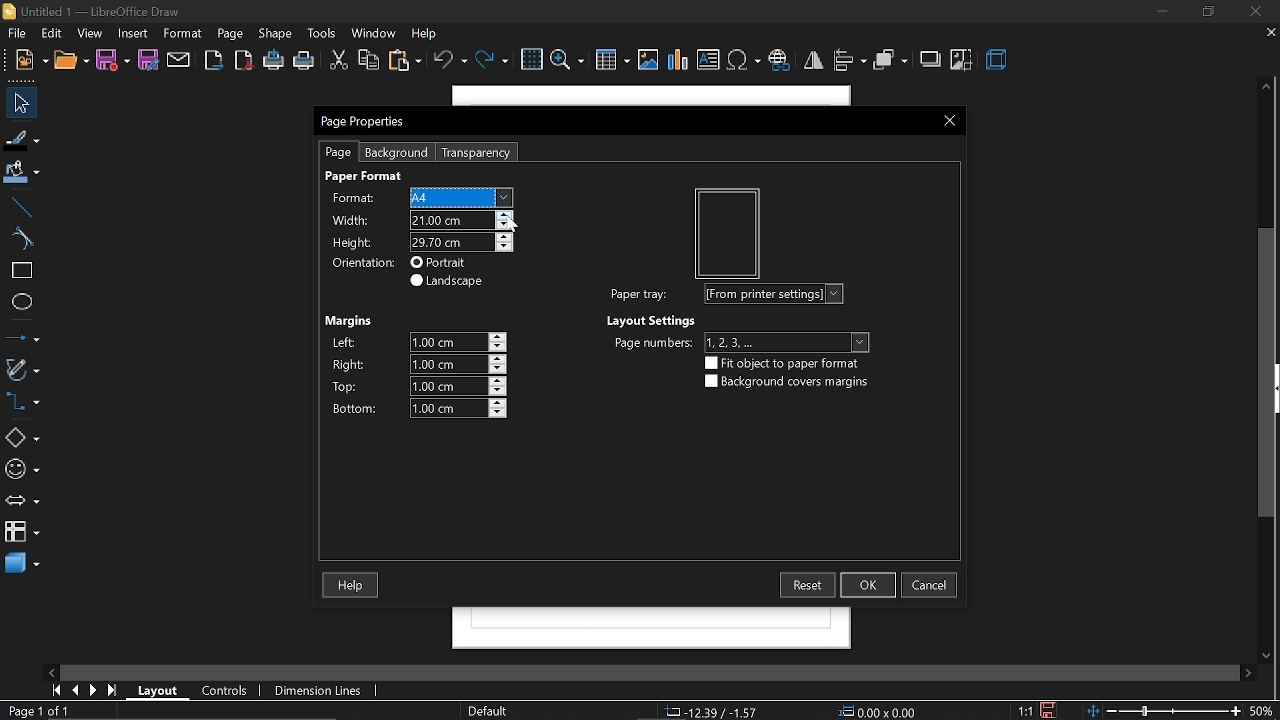 Image resolution: width=1280 pixels, height=720 pixels. Describe the element at coordinates (450, 61) in the screenshot. I see `undo` at that location.